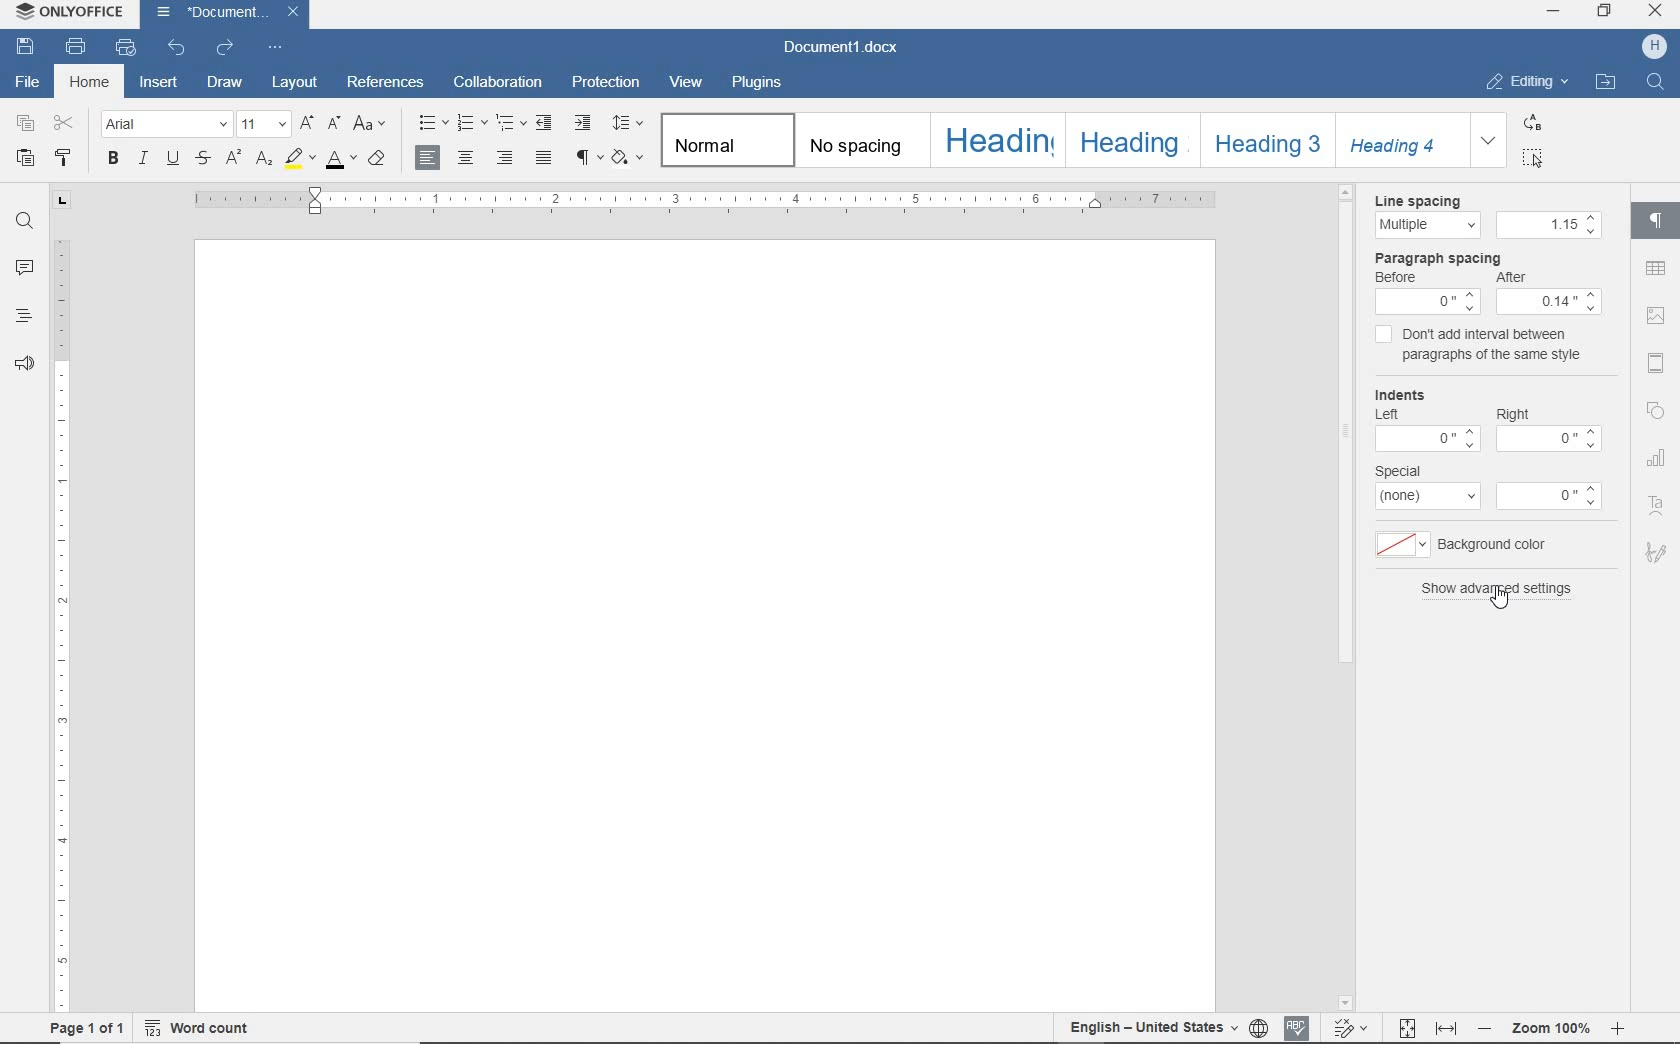 Image resolution: width=1680 pixels, height=1044 pixels. I want to click on ONLYOFFICE (application name), so click(75, 14).